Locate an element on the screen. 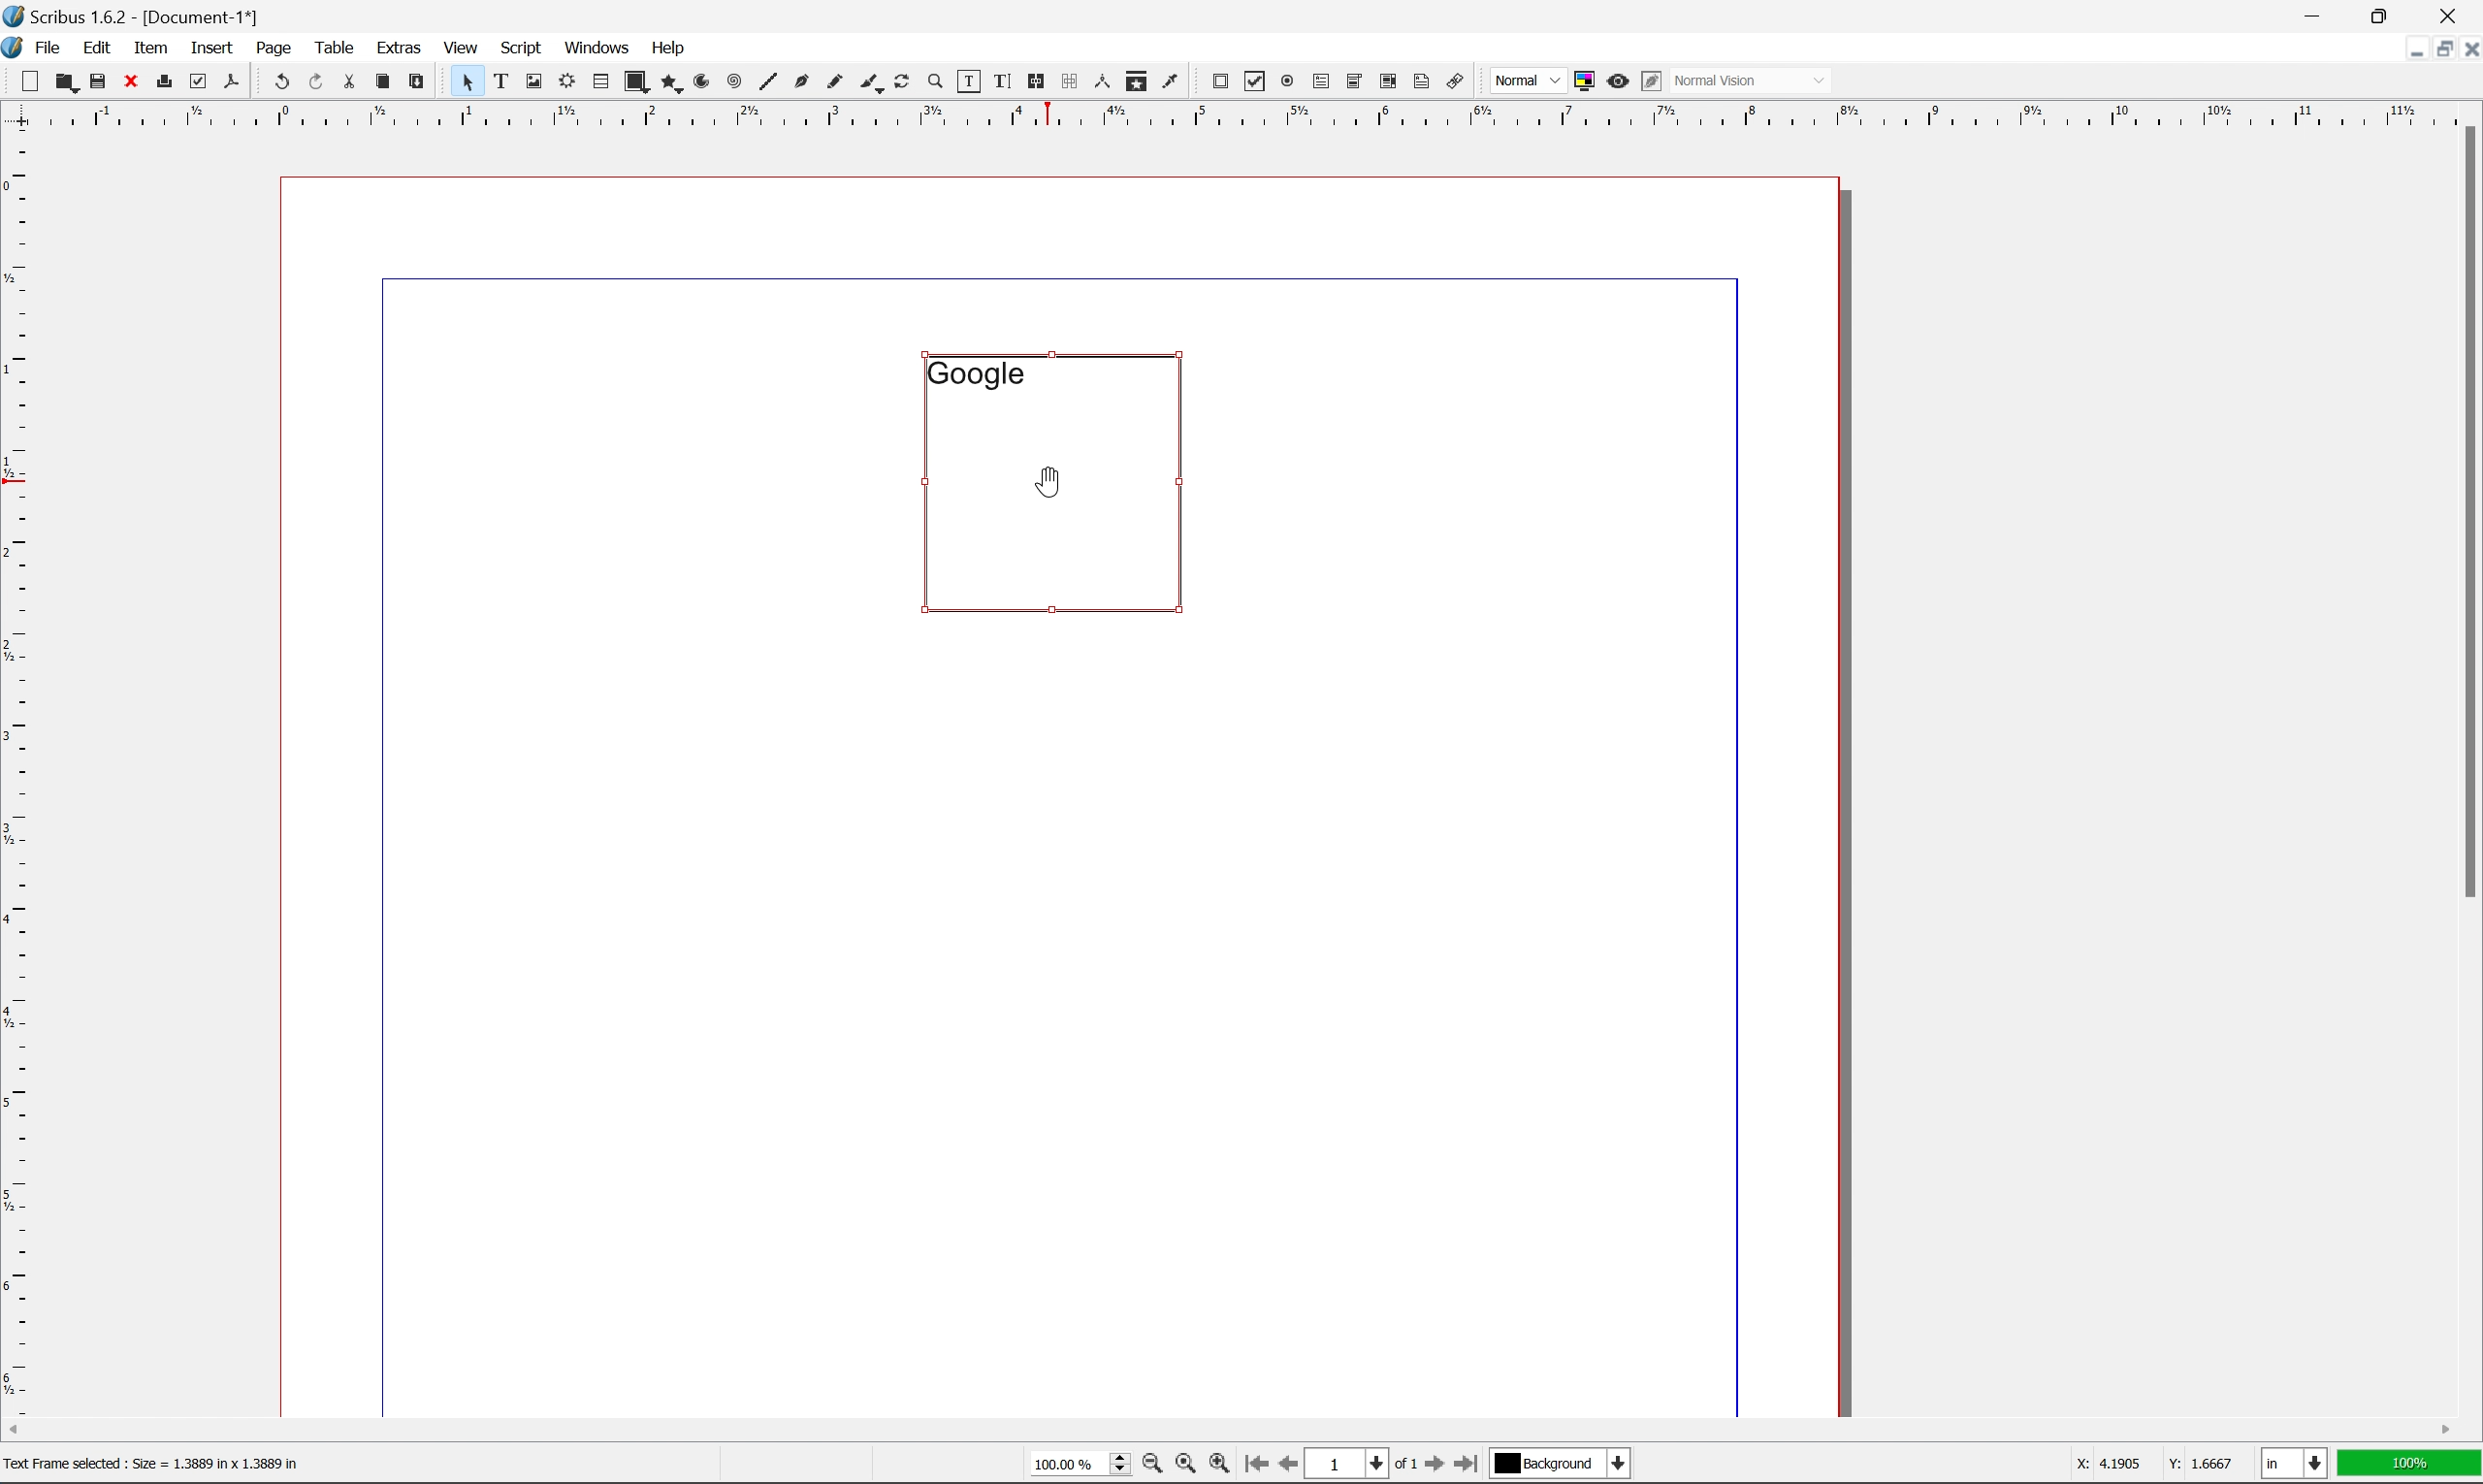  save as pdf is located at coordinates (233, 81).